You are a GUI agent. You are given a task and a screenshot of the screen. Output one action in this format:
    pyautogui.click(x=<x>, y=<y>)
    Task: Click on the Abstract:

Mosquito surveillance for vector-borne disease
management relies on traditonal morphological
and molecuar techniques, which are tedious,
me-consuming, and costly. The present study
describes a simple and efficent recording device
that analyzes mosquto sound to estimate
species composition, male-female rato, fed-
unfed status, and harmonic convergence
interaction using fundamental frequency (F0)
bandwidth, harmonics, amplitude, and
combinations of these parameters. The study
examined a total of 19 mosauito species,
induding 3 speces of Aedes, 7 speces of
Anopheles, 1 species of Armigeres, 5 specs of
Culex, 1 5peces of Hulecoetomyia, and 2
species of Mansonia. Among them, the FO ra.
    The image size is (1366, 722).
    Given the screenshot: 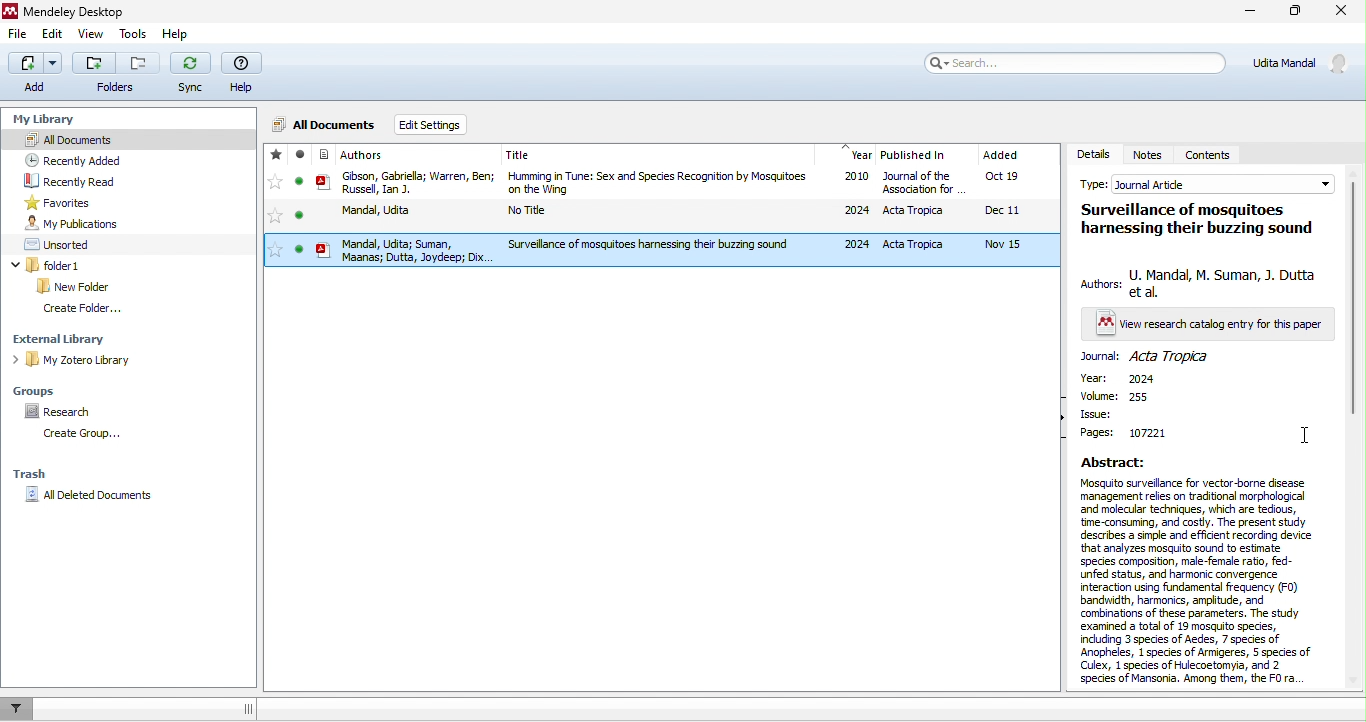 What is the action you would take?
    pyautogui.click(x=1192, y=570)
    